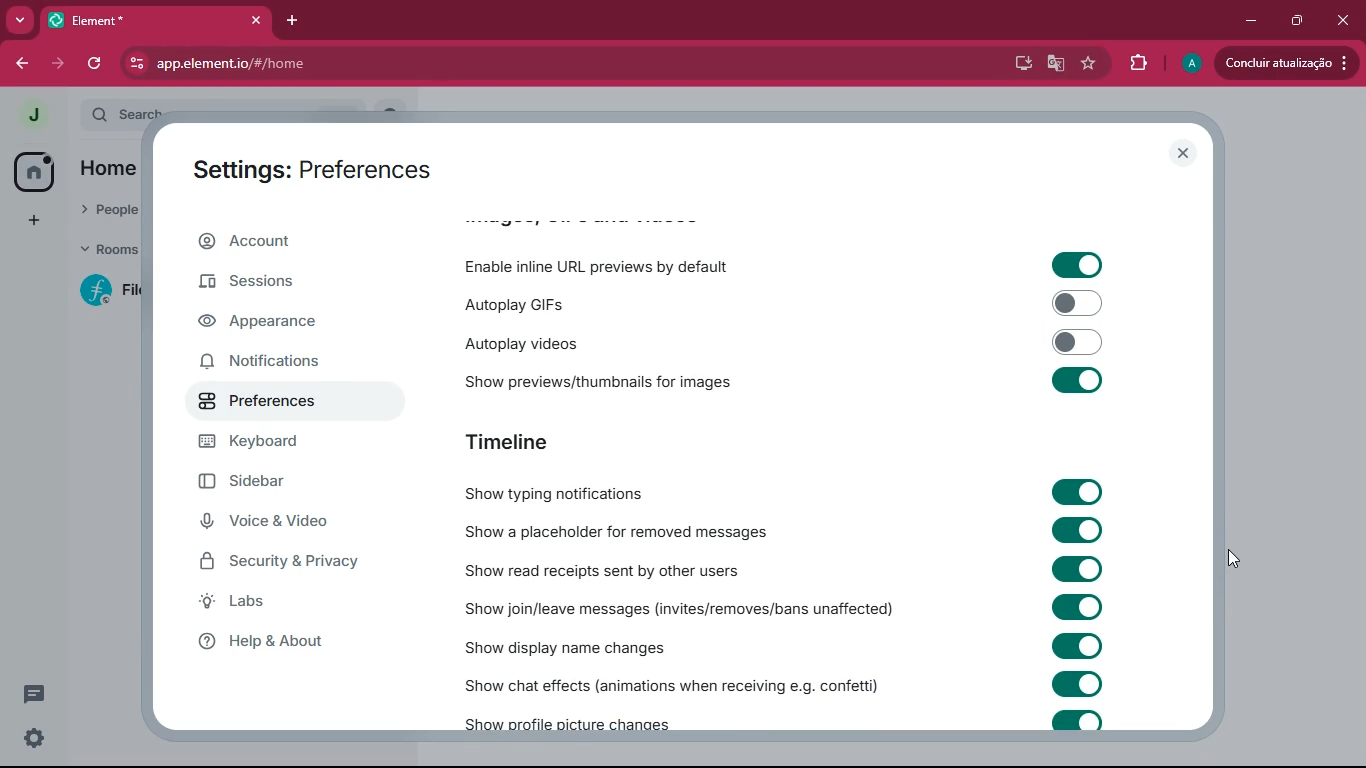 This screenshot has height=768, width=1366. I want to click on toggle on/off, so click(1078, 529).